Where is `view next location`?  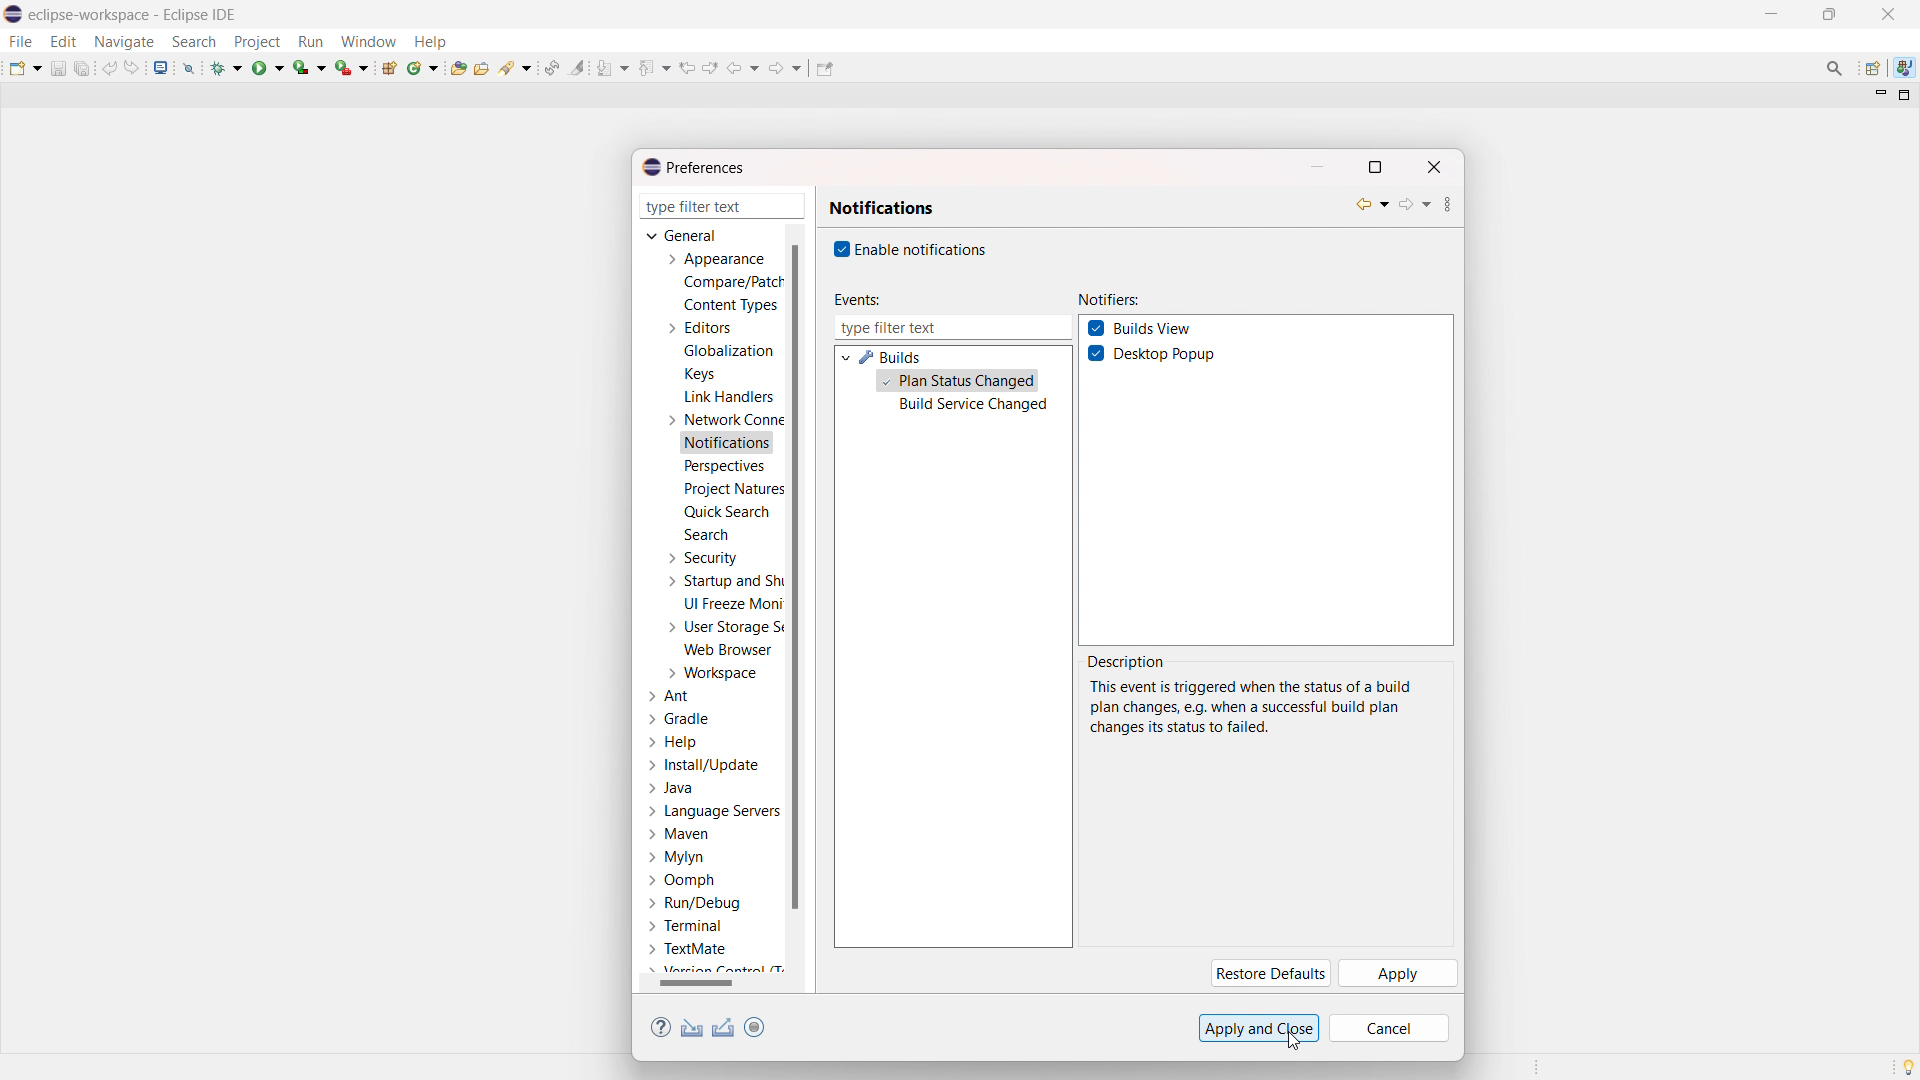 view next location is located at coordinates (710, 66).